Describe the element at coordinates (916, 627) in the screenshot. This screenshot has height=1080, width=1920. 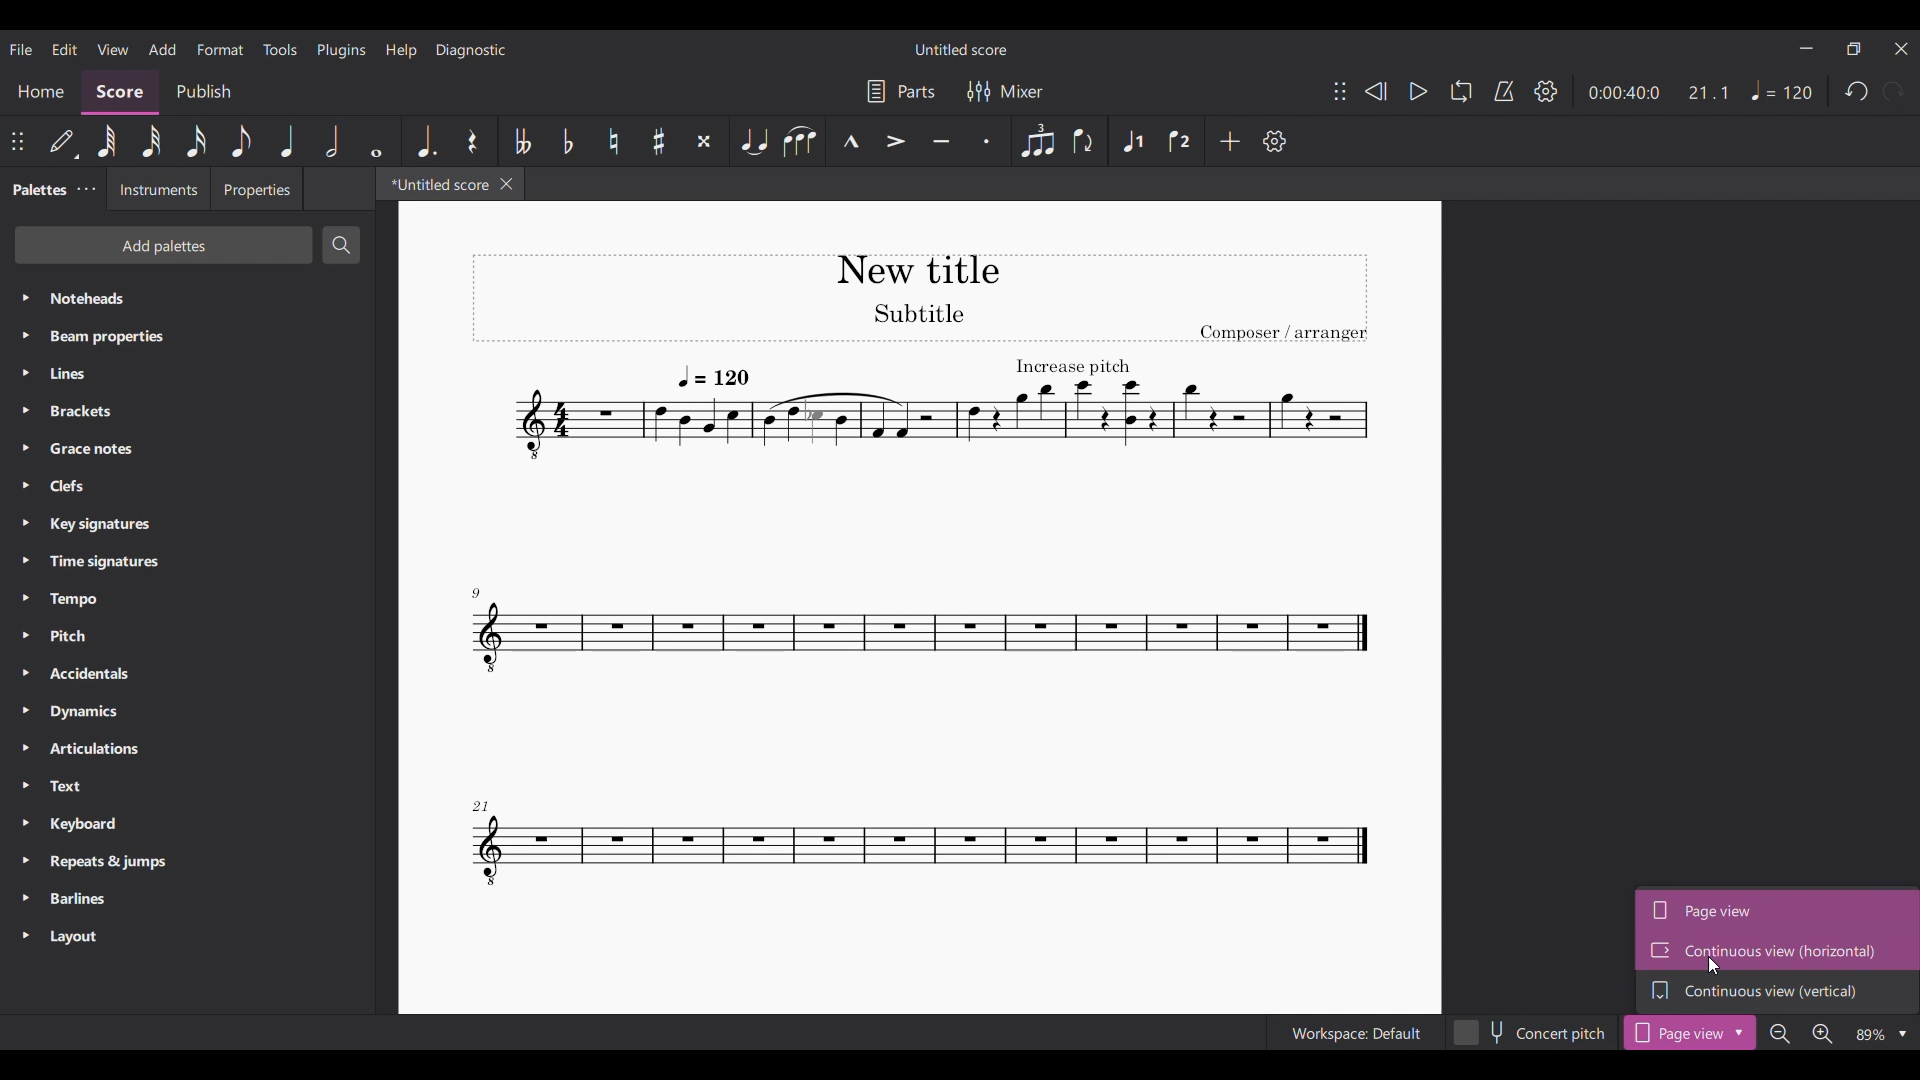
I see `Current score` at that location.